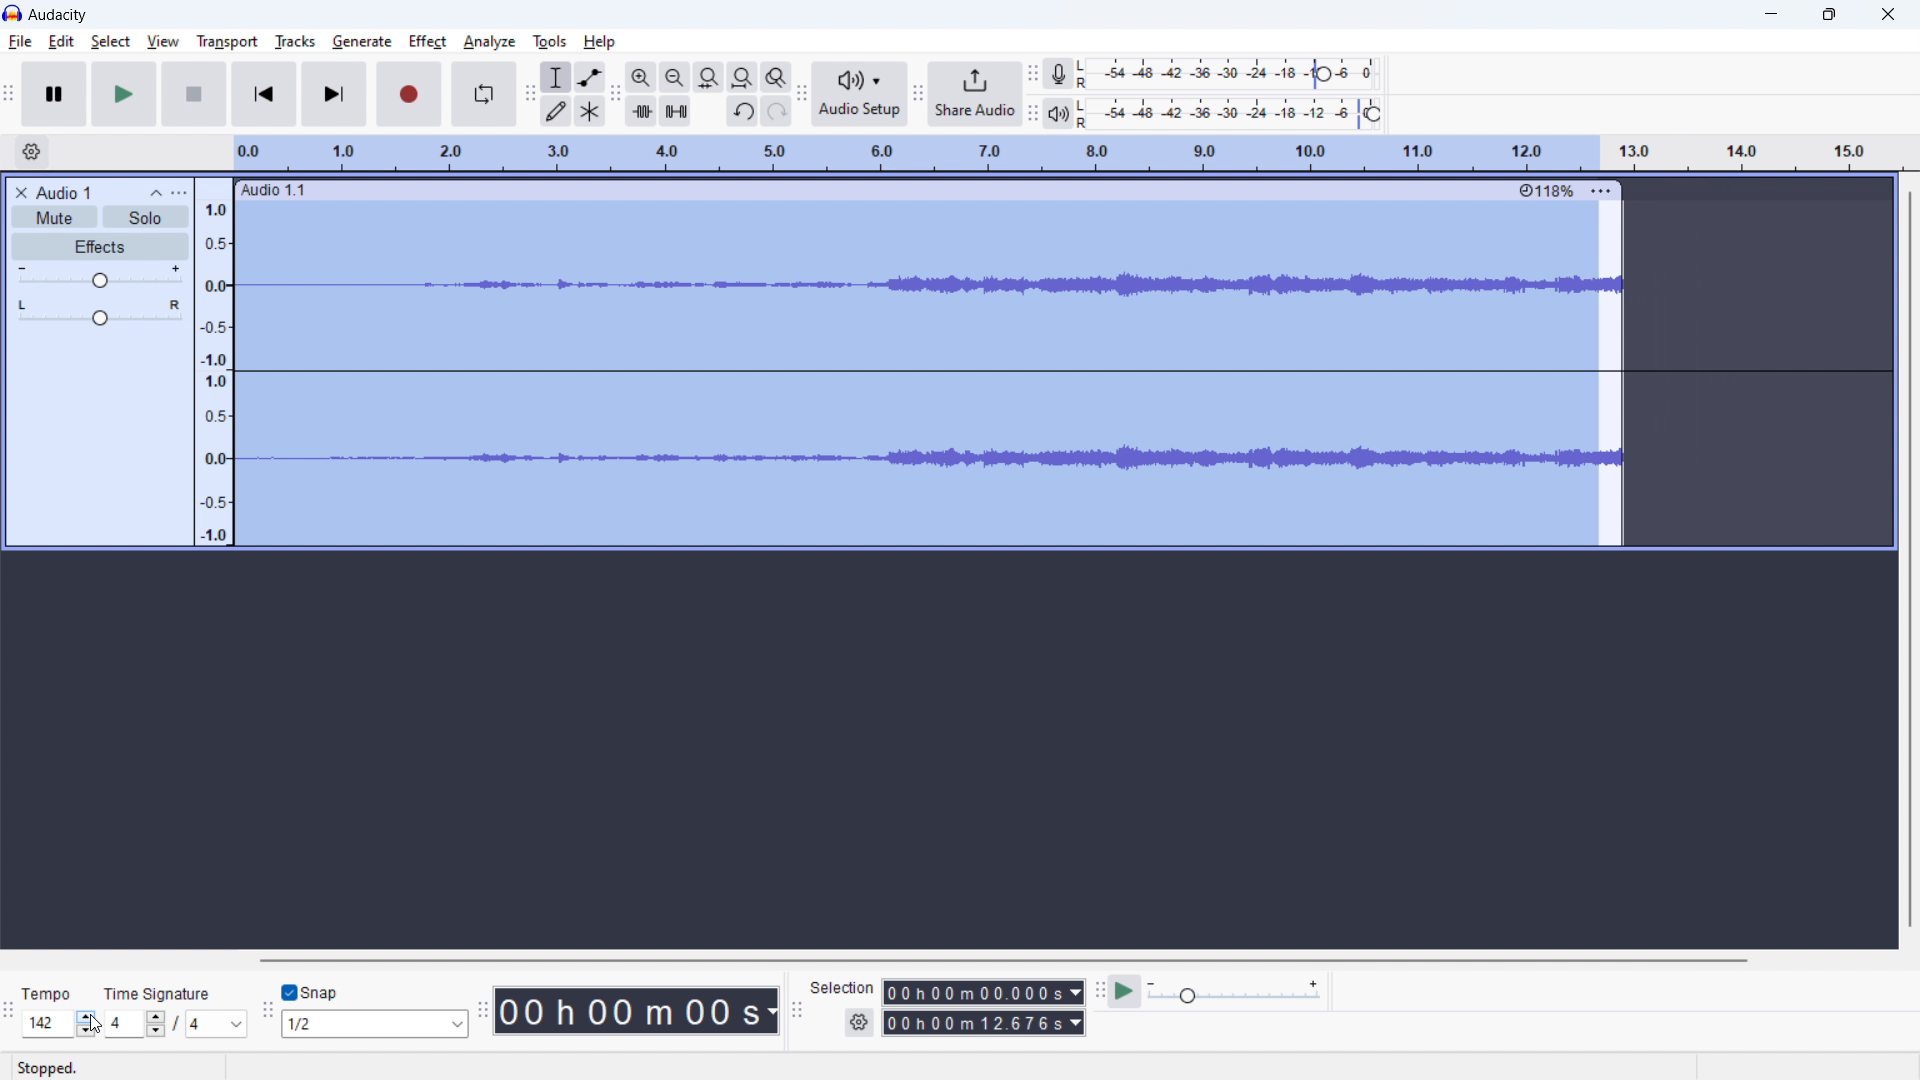  I want to click on record level, so click(1253, 112).